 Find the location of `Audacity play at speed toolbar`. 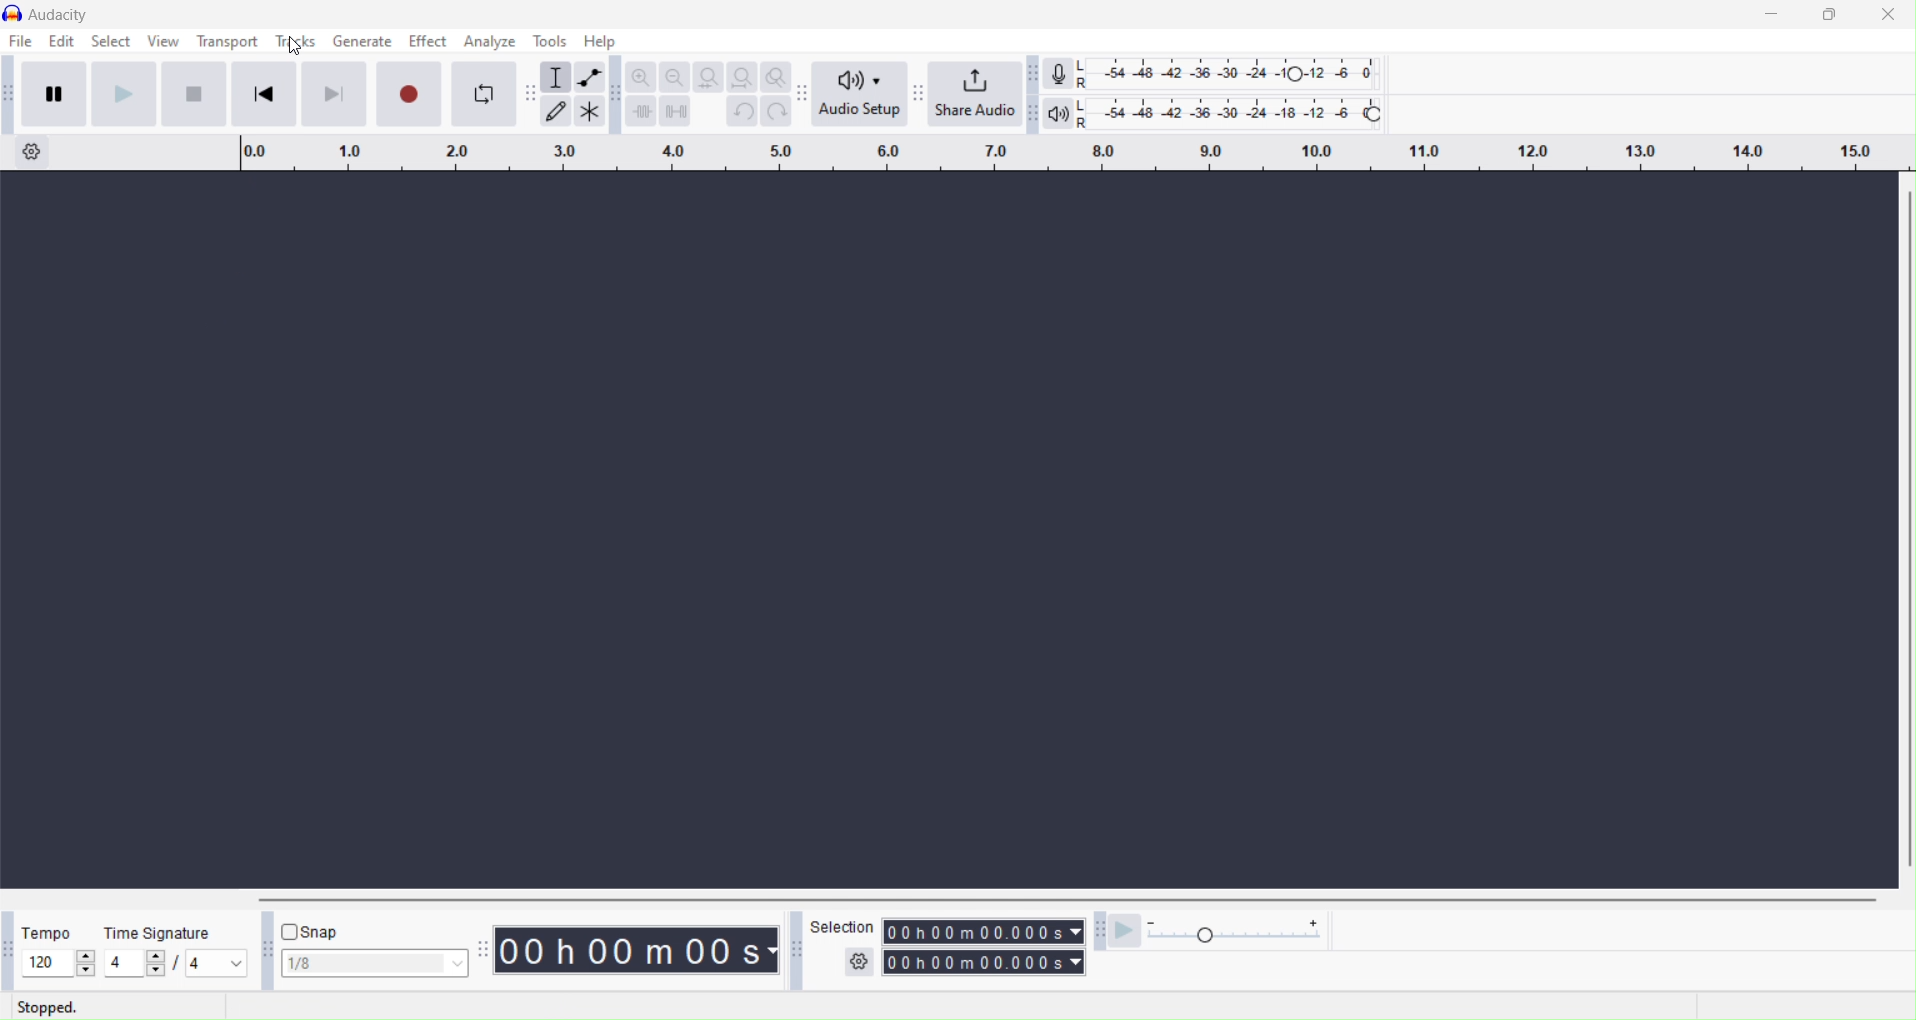

Audacity play at speed toolbar is located at coordinates (1097, 935).